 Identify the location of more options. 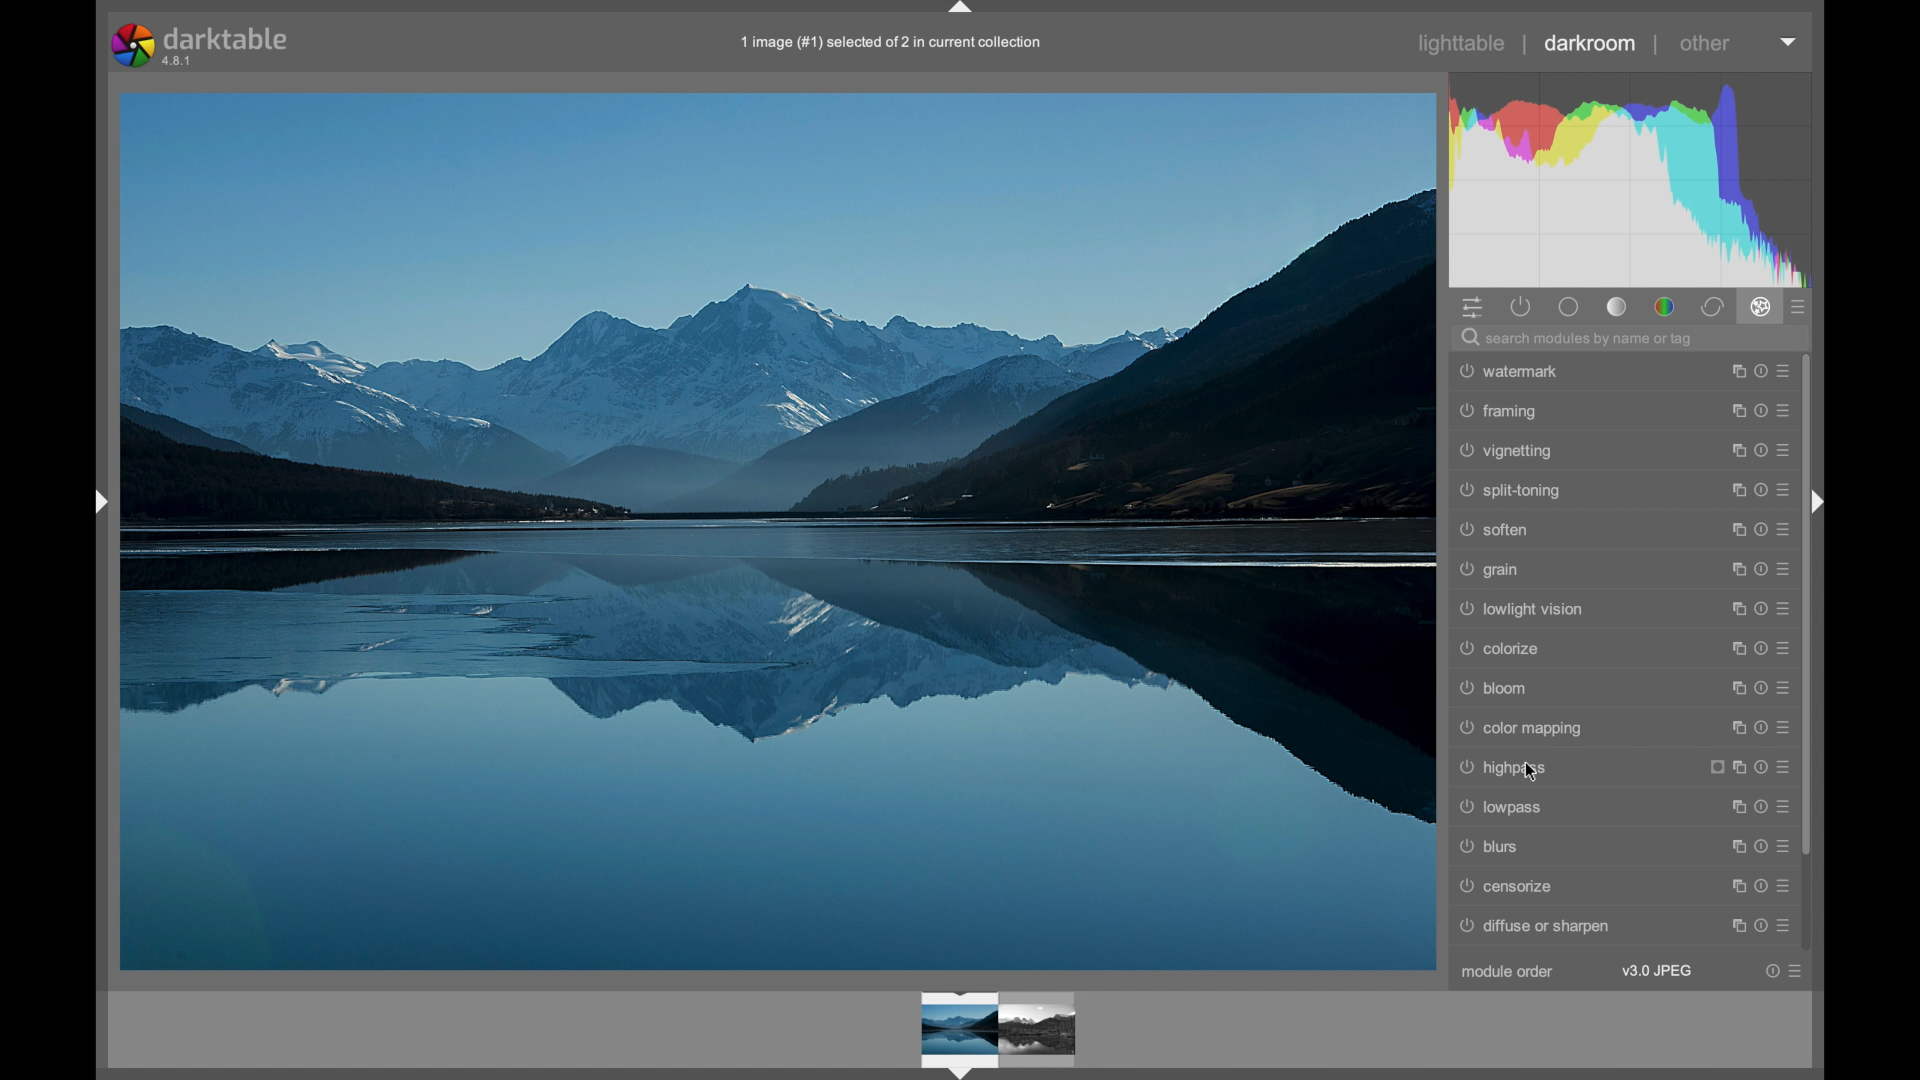
(1763, 371).